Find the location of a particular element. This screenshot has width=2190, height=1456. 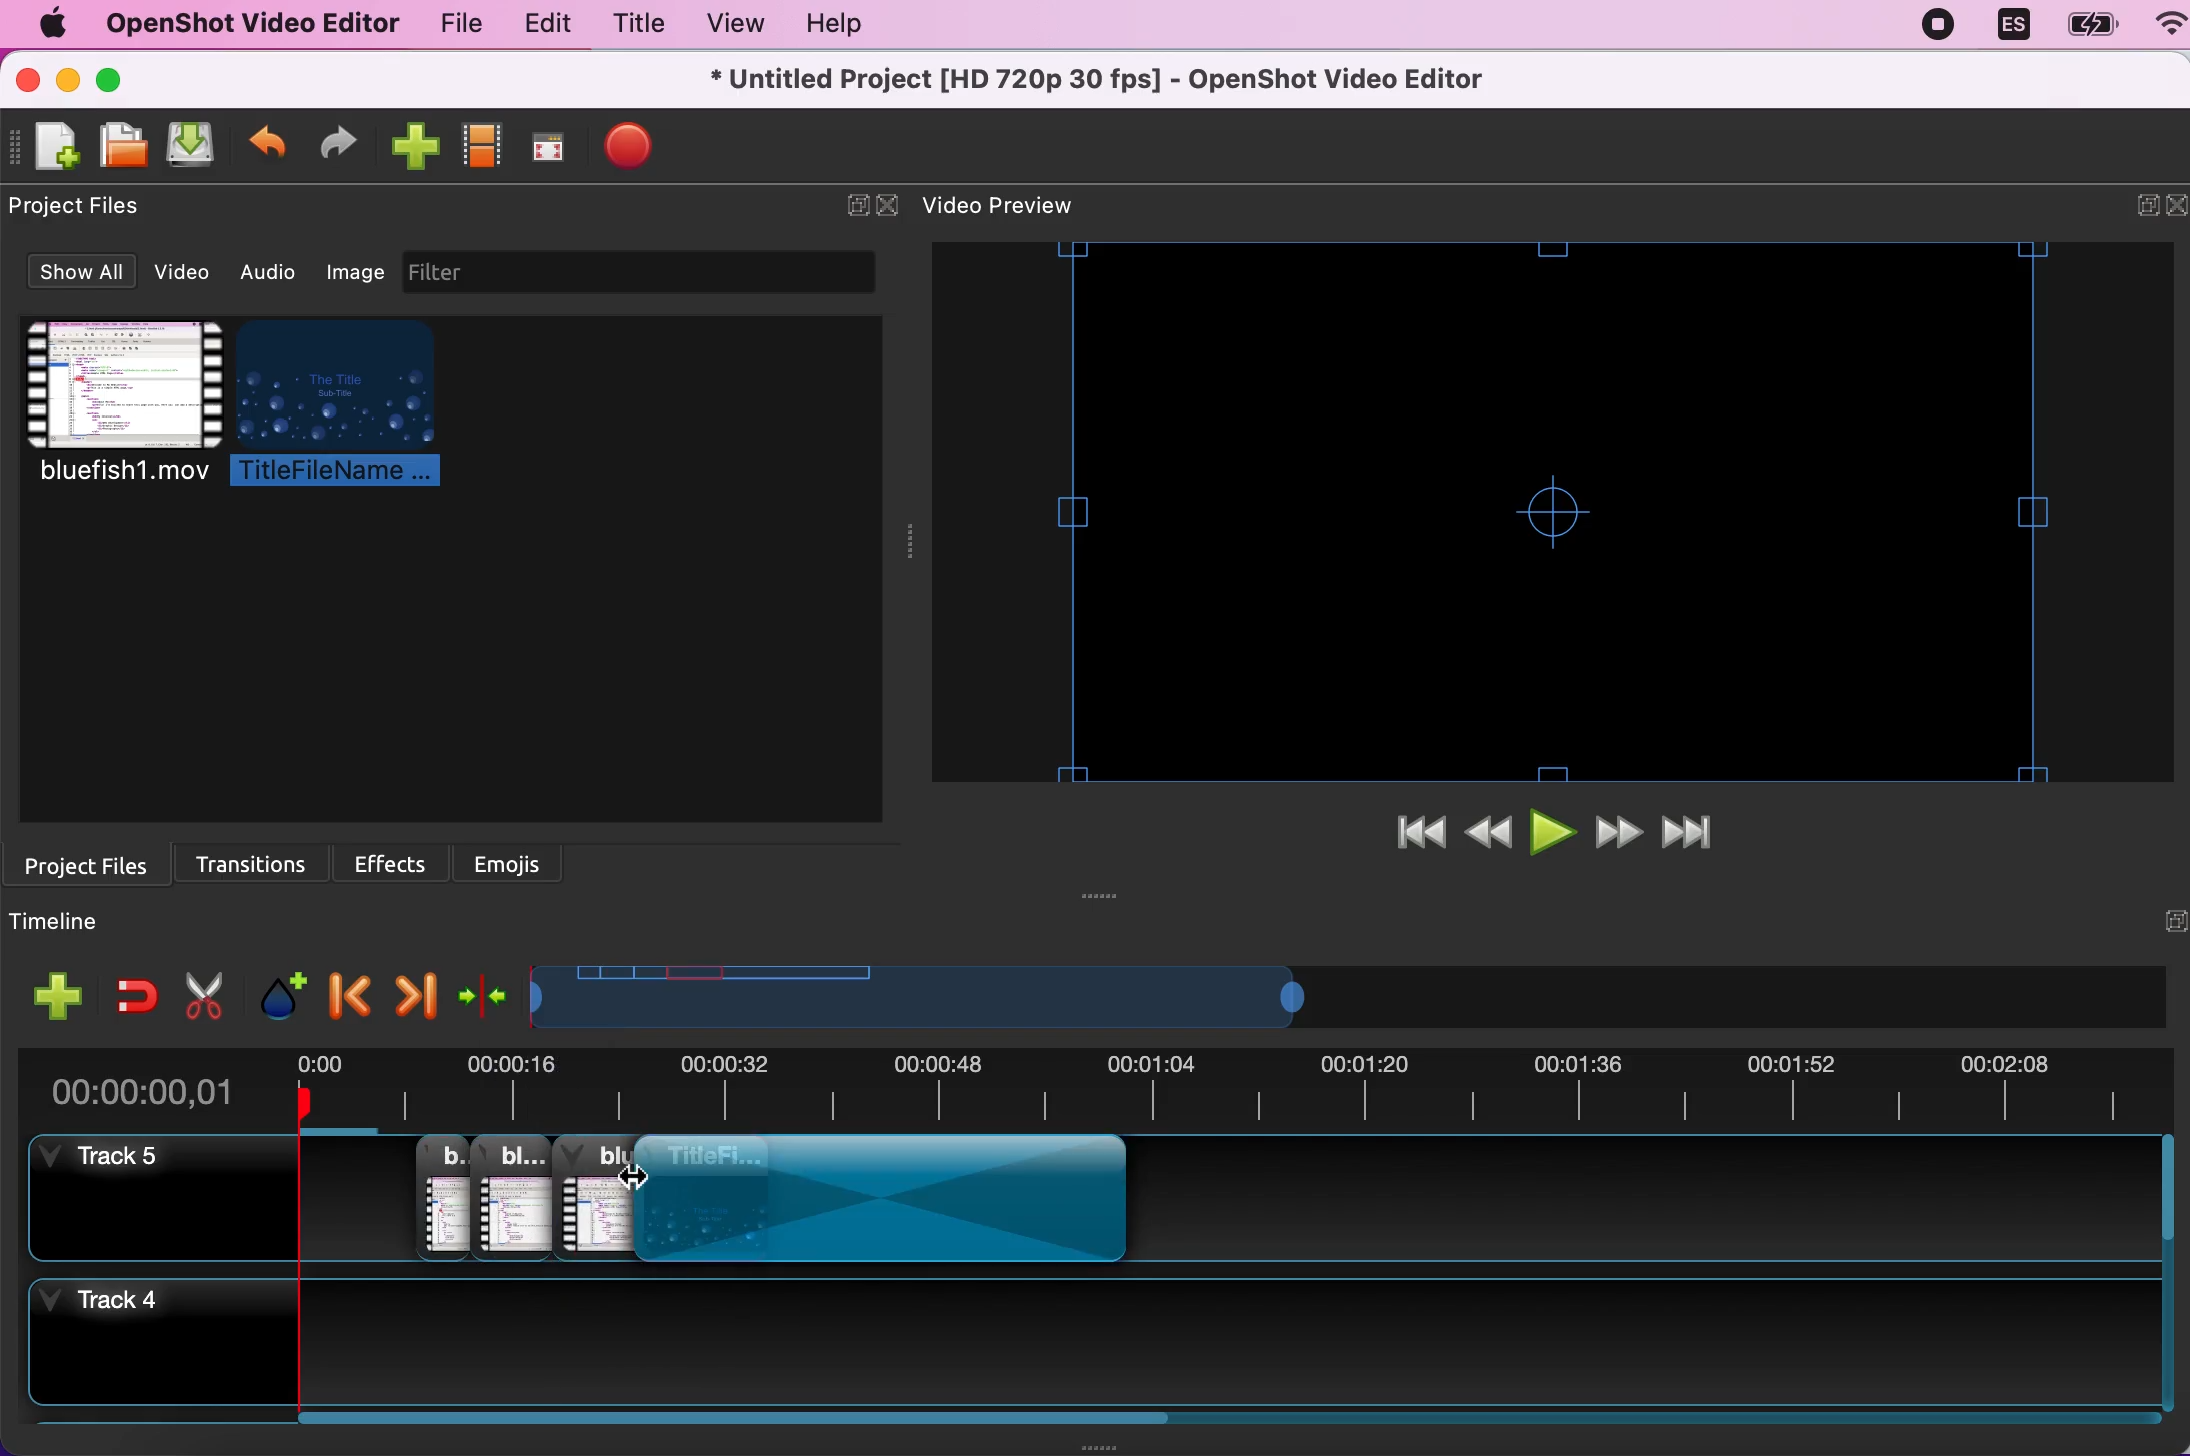

import file is located at coordinates (411, 148).